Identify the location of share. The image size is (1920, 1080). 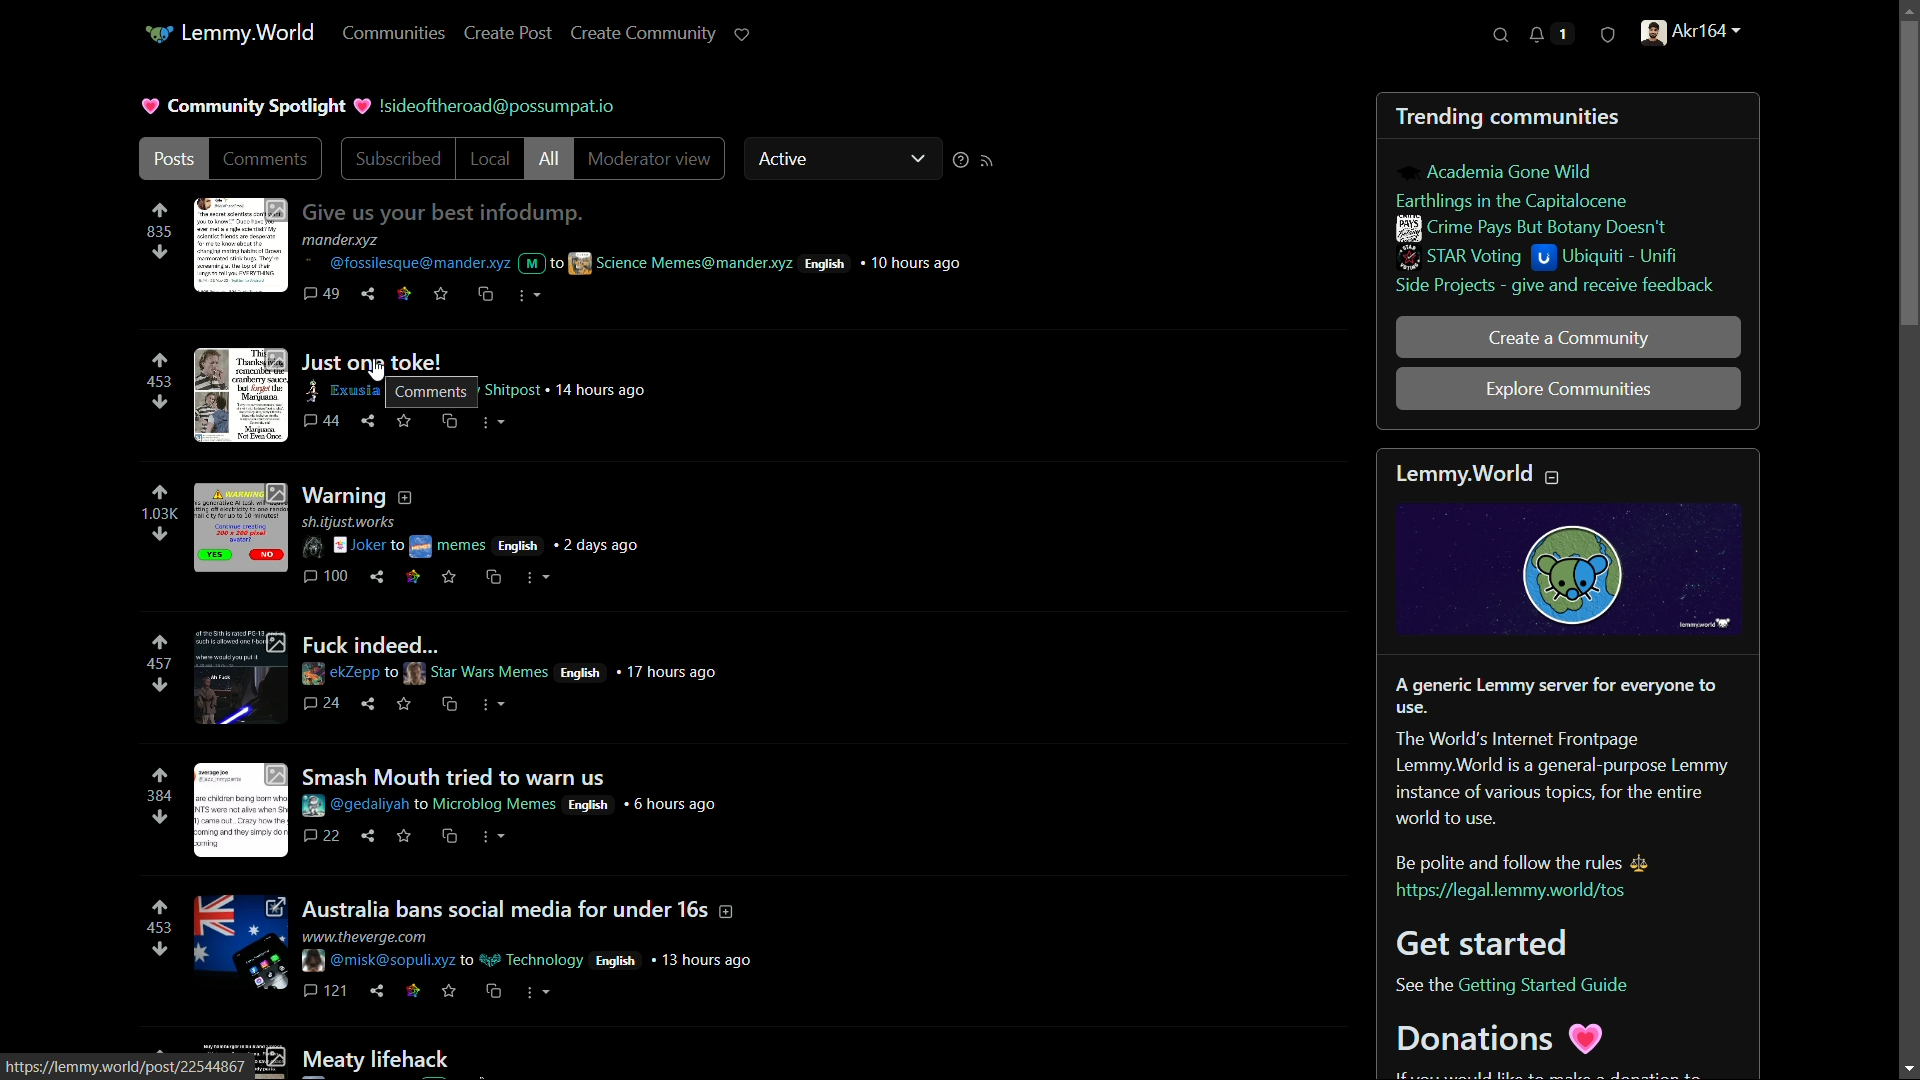
(369, 293).